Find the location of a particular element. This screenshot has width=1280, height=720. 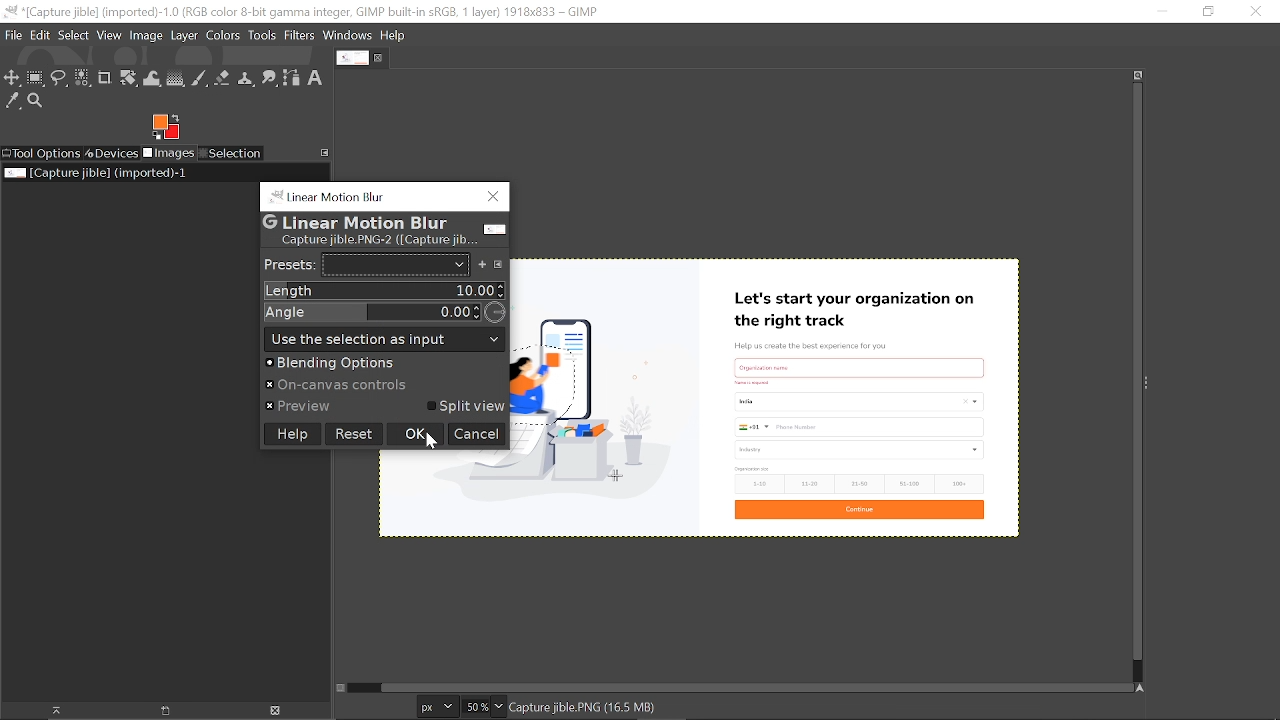

Add preset is located at coordinates (483, 264).